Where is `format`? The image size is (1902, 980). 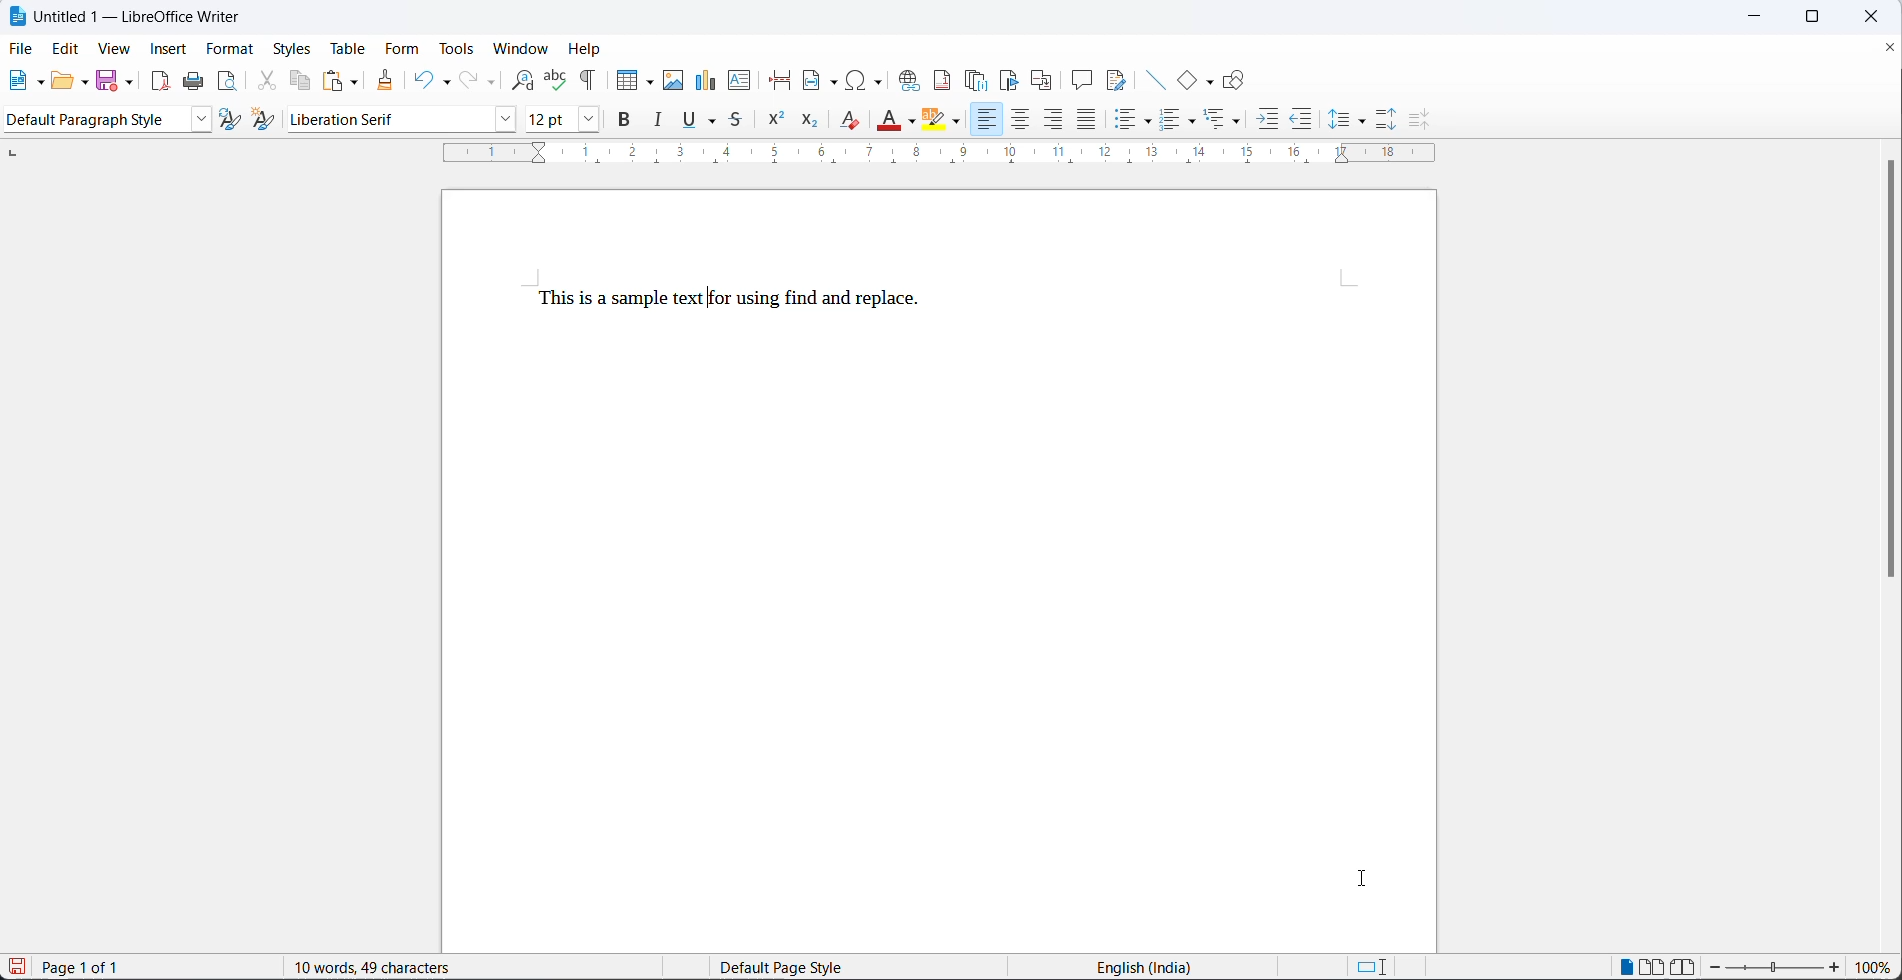 format is located at coordinates (232, 50).